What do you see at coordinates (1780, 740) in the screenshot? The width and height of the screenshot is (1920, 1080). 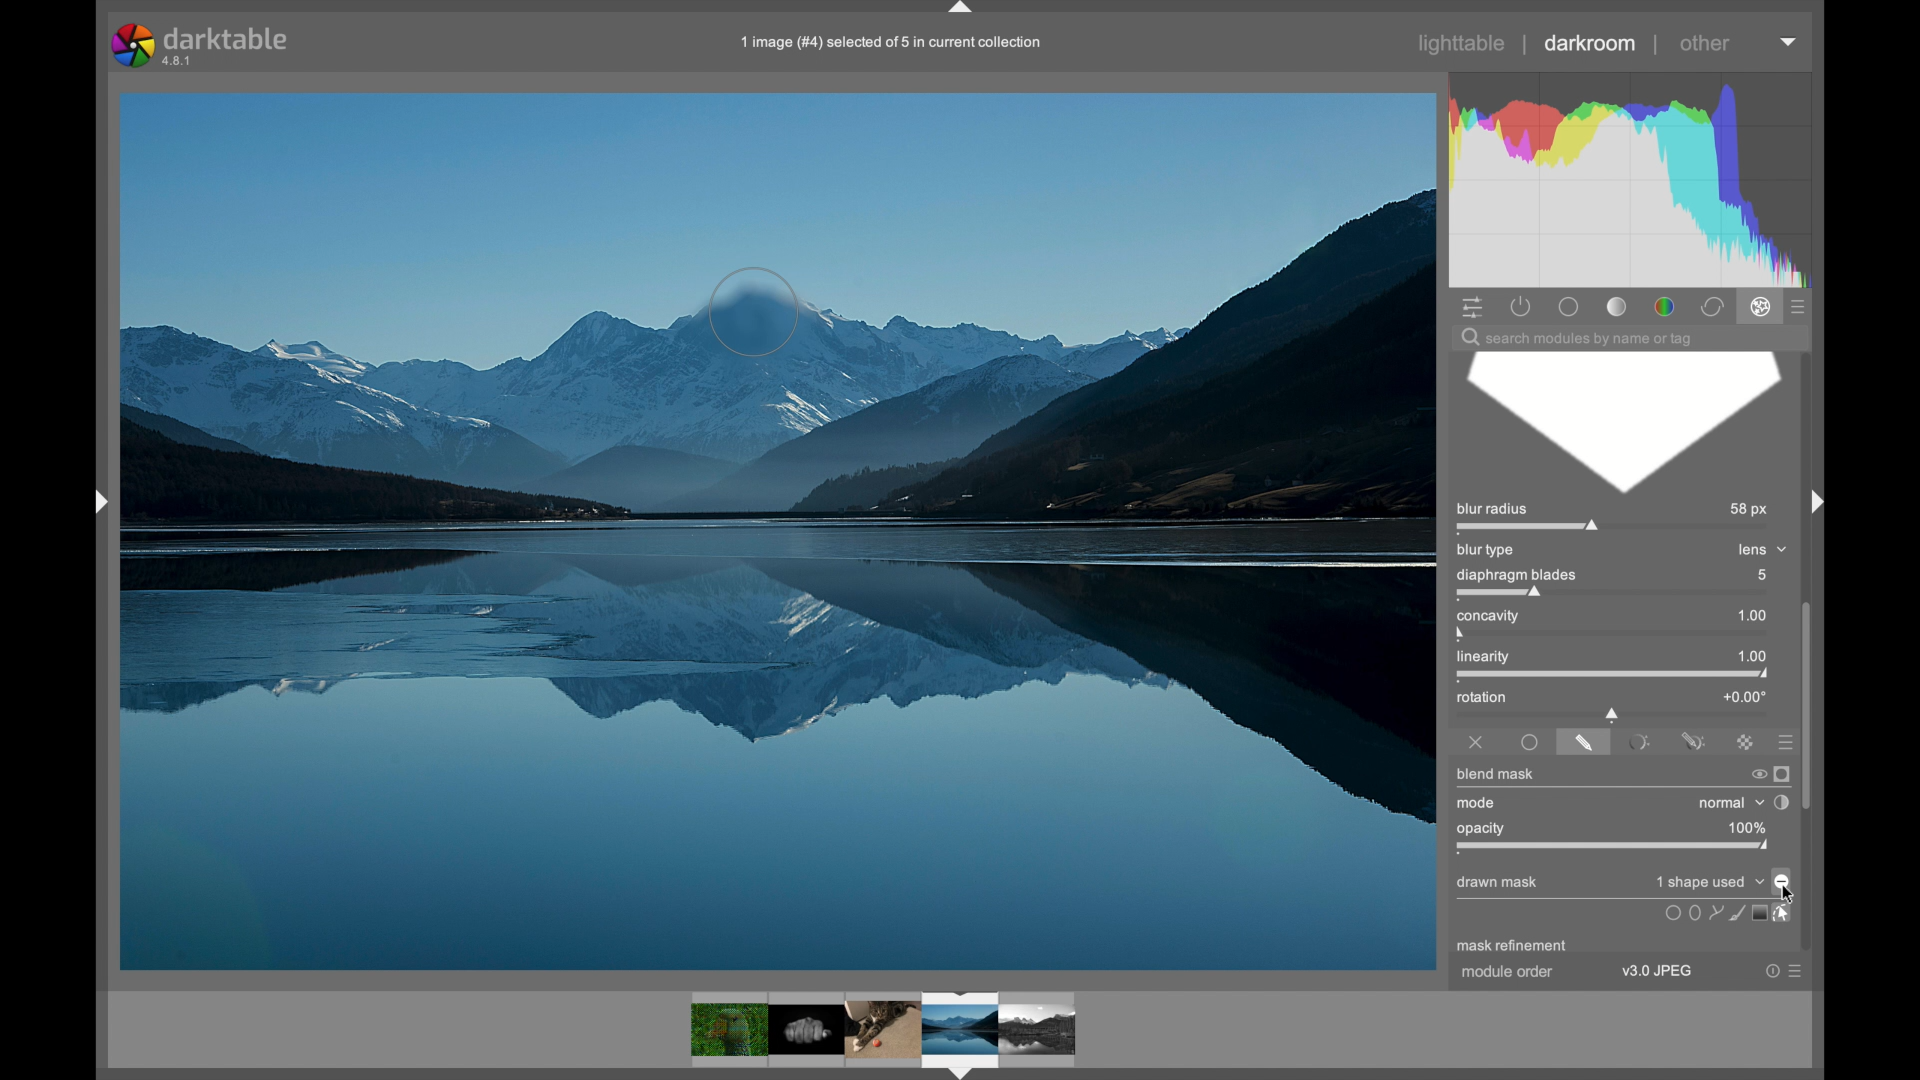 I see `presets` at bounding box center [1780, 740].